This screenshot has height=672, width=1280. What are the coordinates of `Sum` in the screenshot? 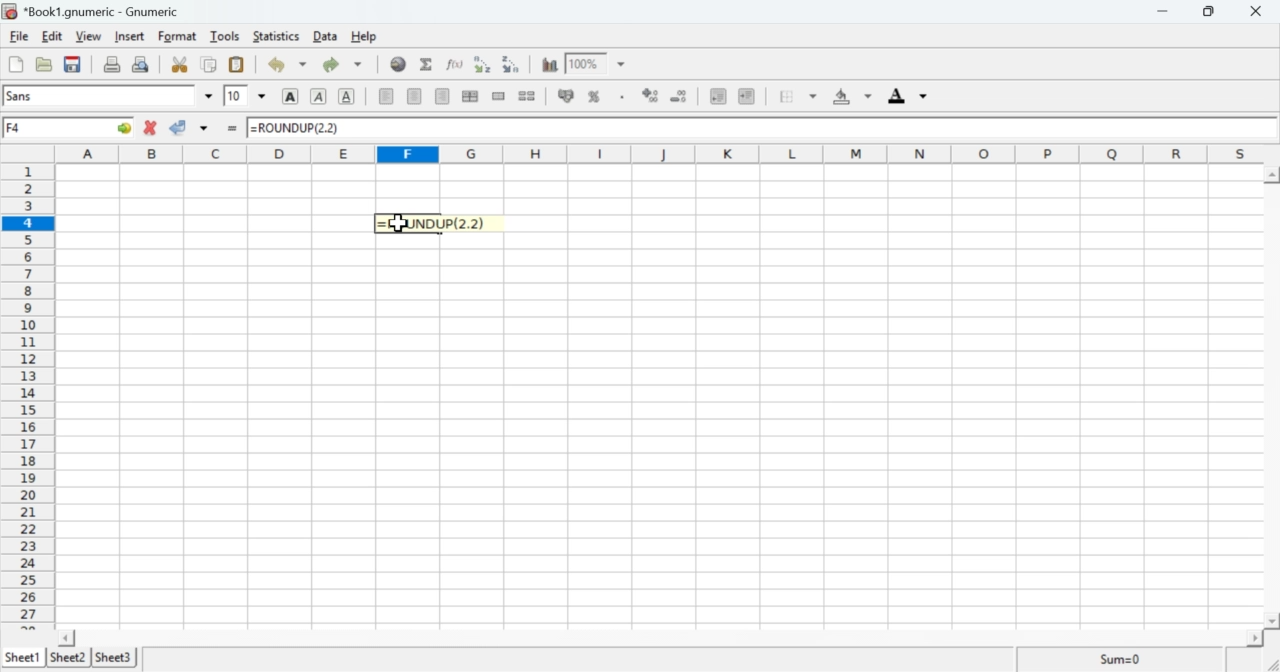 It's located at (426, 63).